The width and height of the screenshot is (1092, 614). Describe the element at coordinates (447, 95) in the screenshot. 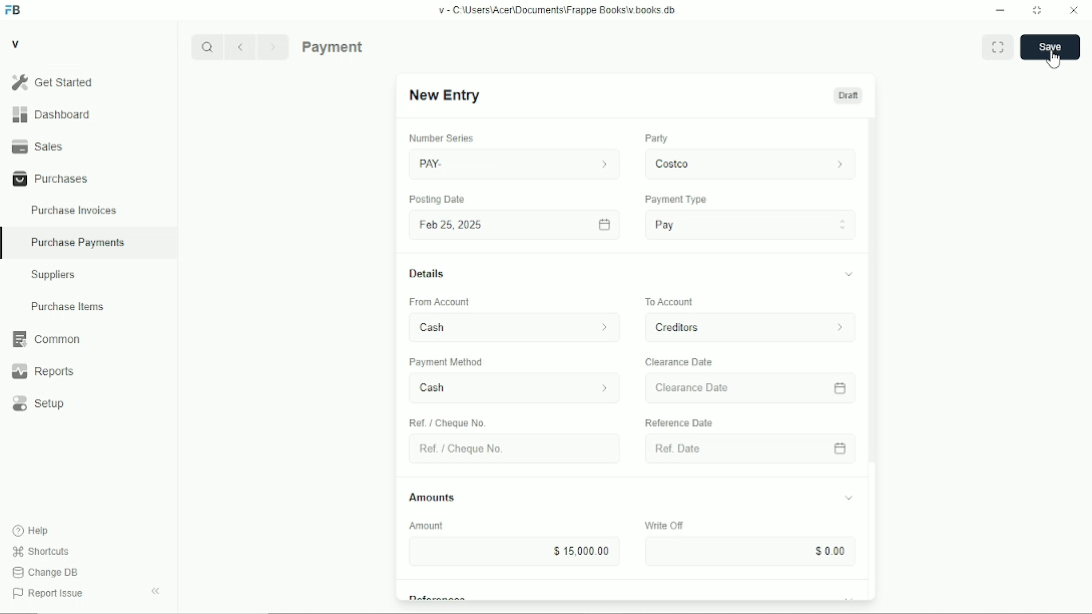

I see `New Entry` at that location.